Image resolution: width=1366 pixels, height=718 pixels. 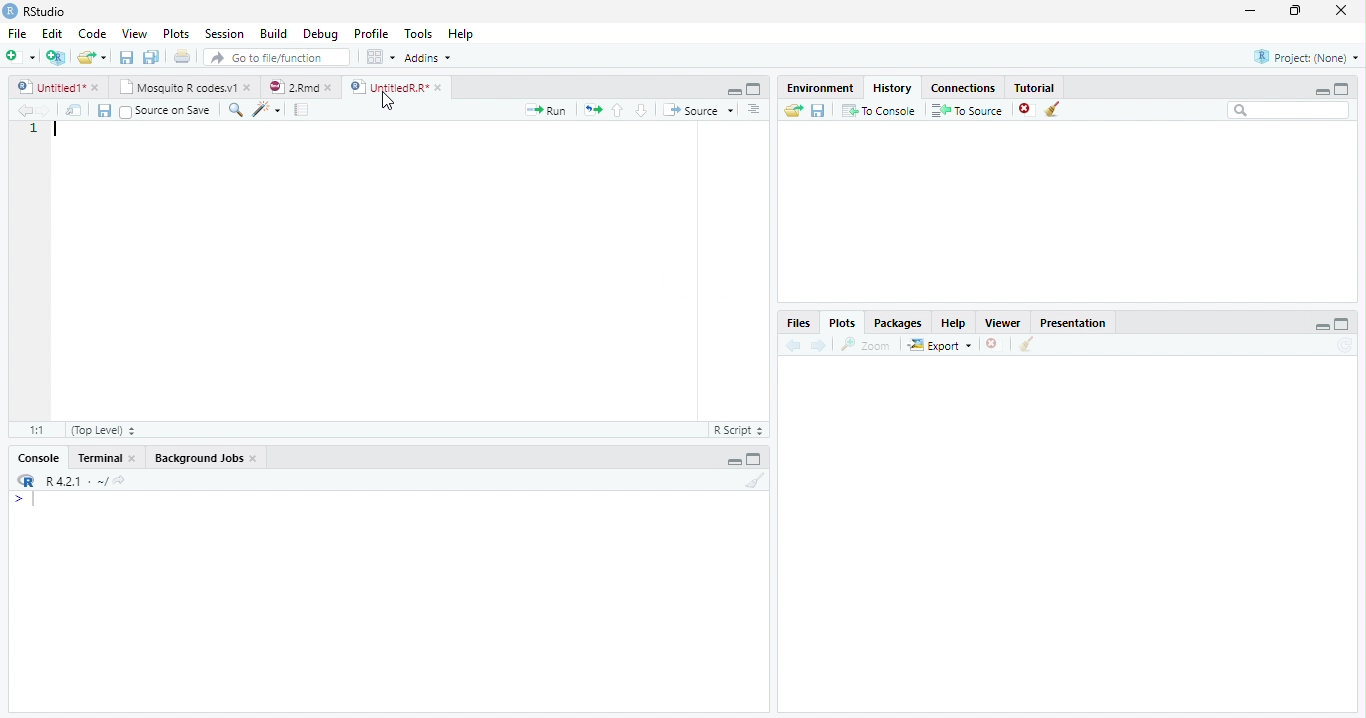 What do you see at coordinates (818, 345) in the screenshot?
I see `Next plot` at bounding box center [818, 345].